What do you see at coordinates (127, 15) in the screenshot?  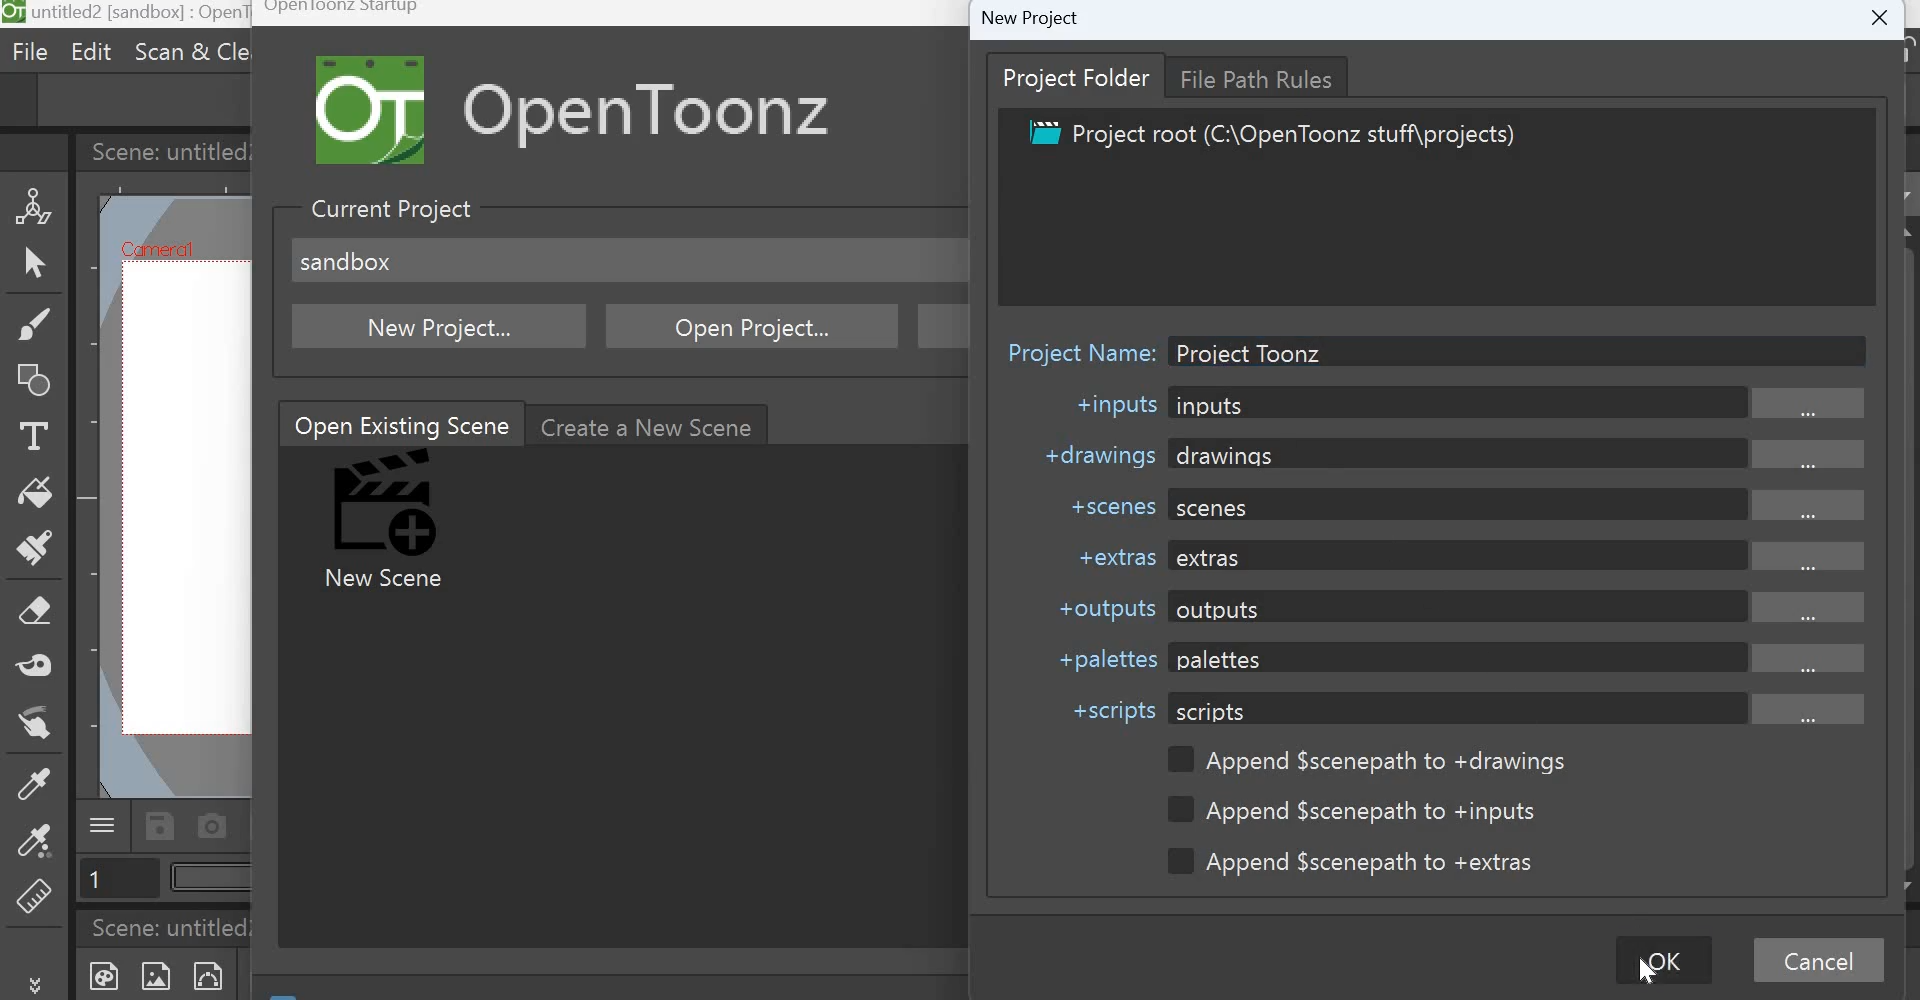 I see `untitled 2[sandbox] : OpenToonz` at bounding box center [127, 15].